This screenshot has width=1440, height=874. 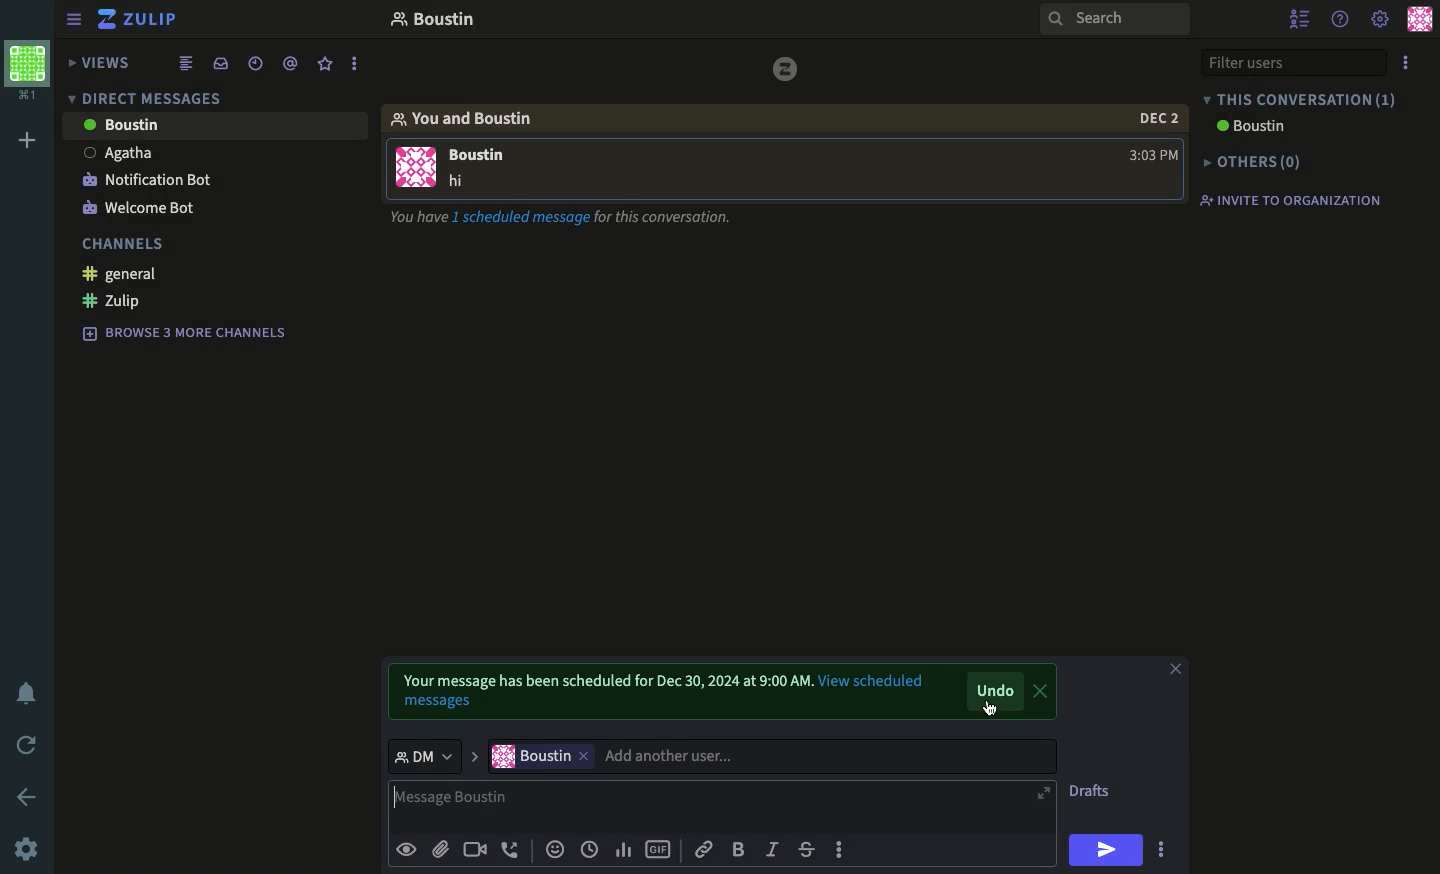 What do you see at coordinates (148, 180) in the screenshot?
I see `notification bot` at bounding box center [148, 180].